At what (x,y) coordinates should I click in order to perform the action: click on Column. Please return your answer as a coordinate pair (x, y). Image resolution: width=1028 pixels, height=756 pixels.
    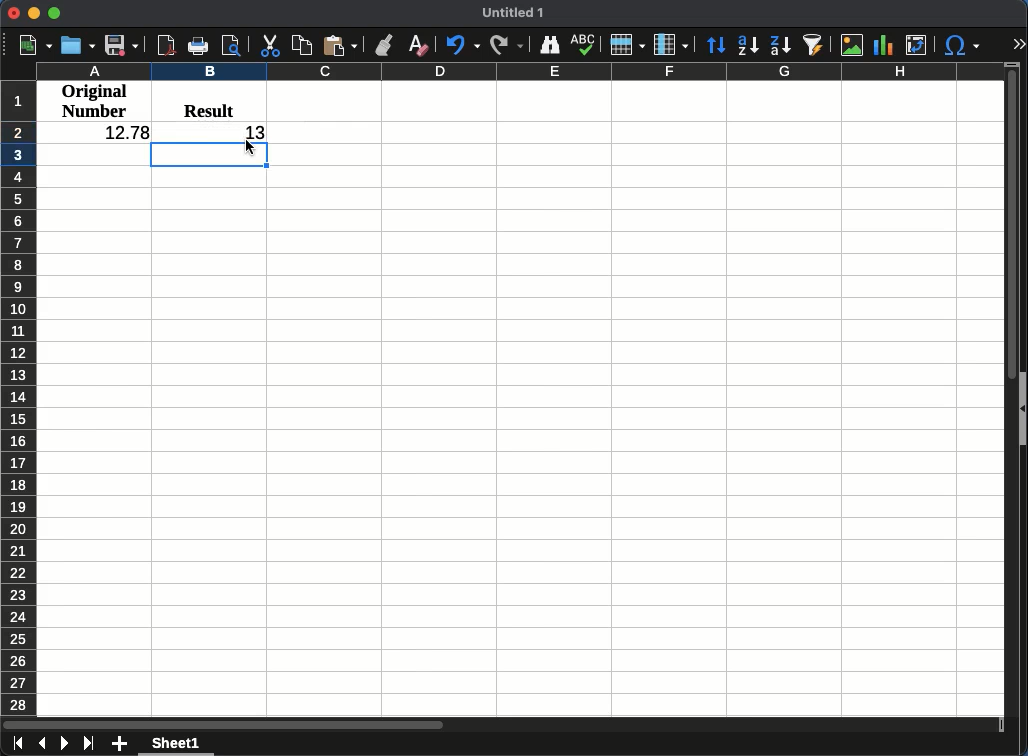
    Looking at the image, I should click on (515, 73).